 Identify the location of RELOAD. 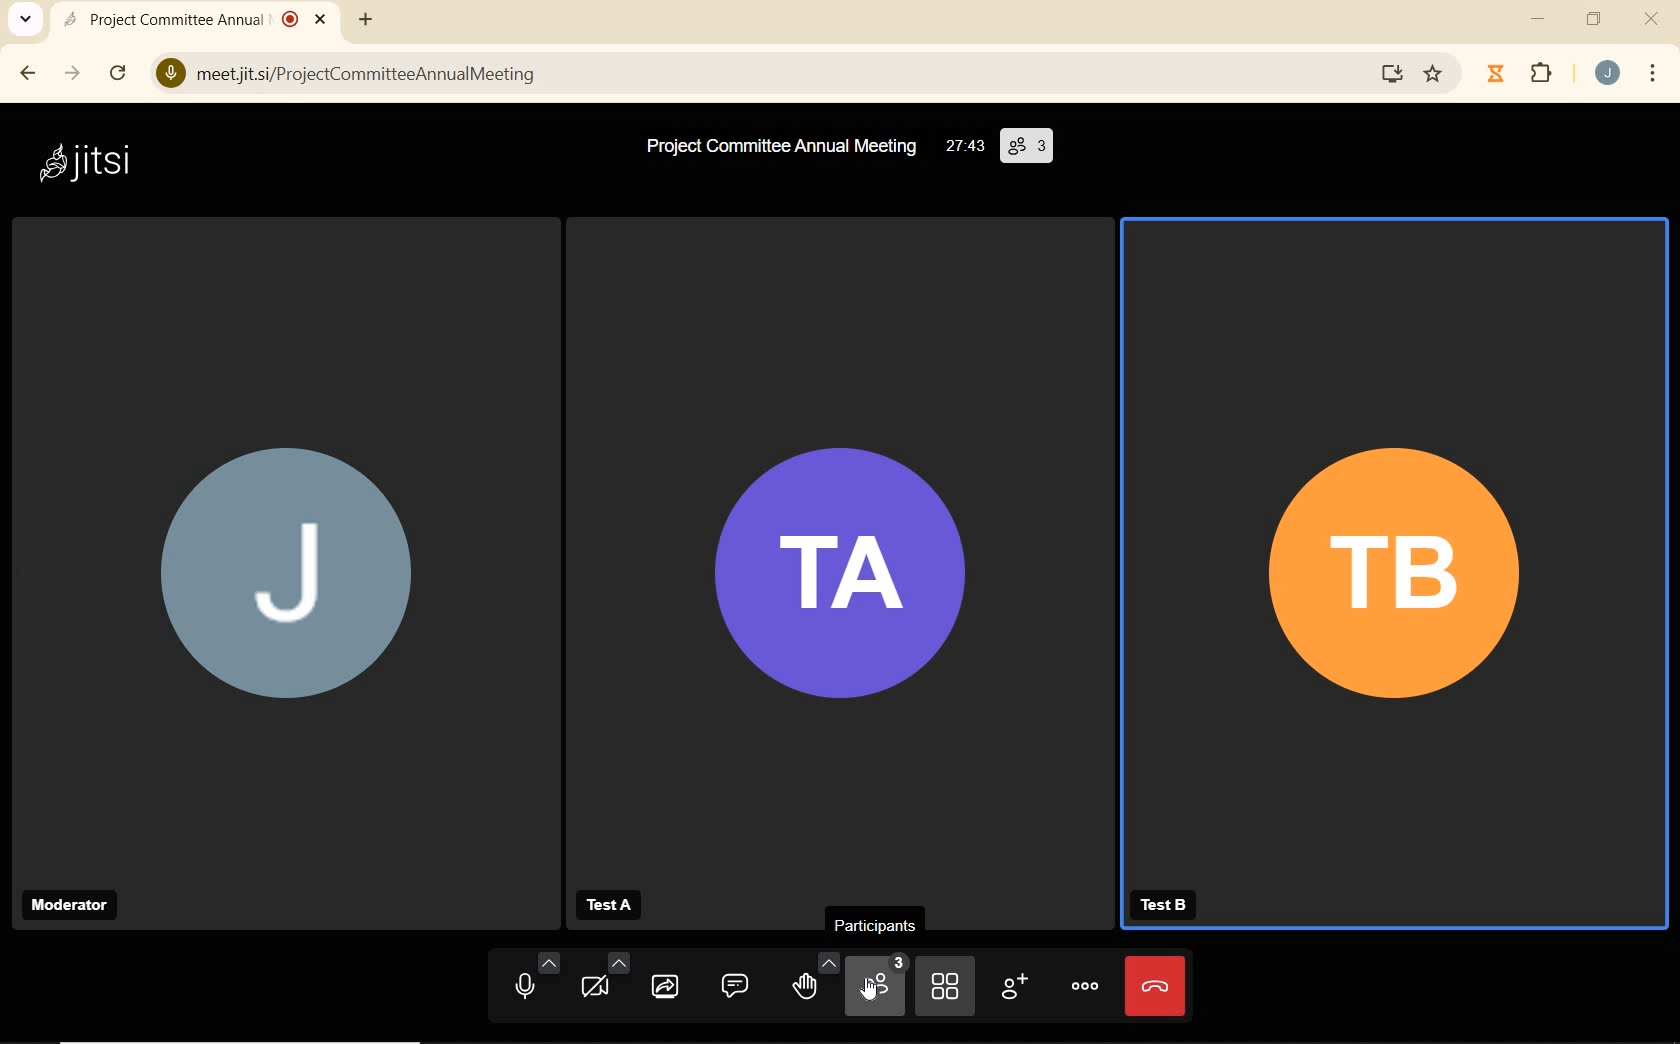
(117, 74).